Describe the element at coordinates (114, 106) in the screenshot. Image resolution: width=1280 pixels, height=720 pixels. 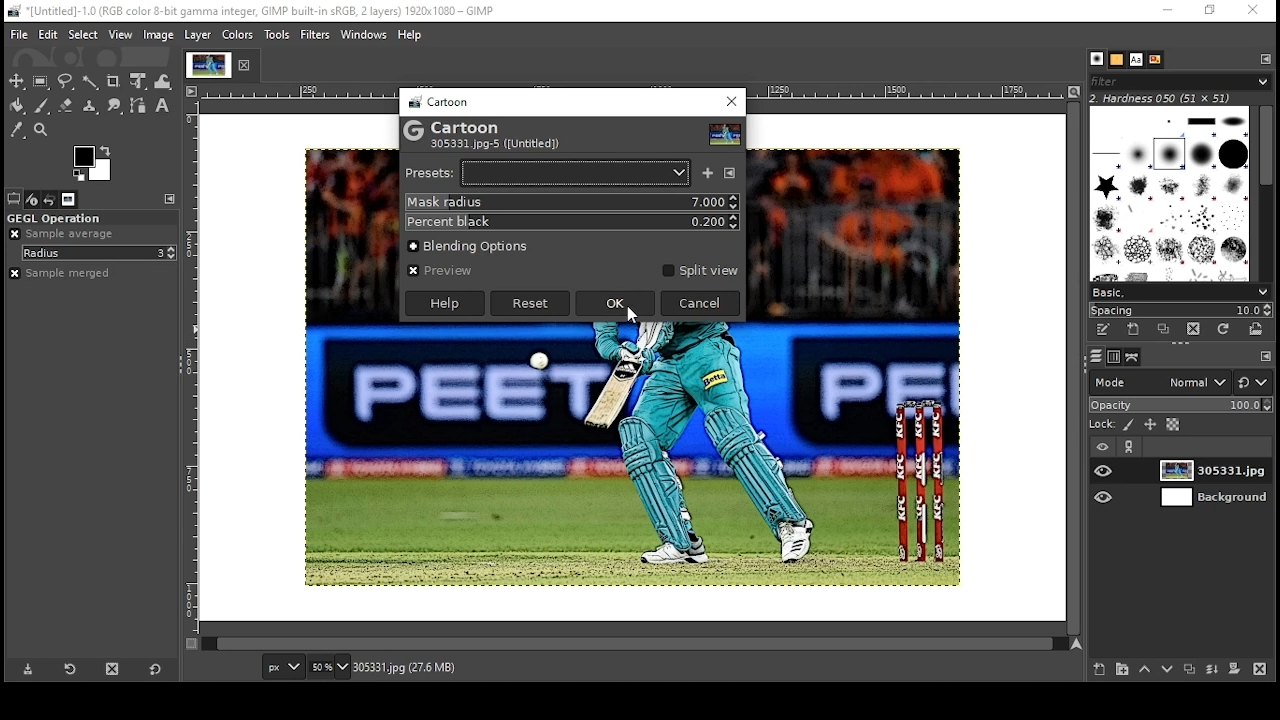
I see `smudge tool` at that location.